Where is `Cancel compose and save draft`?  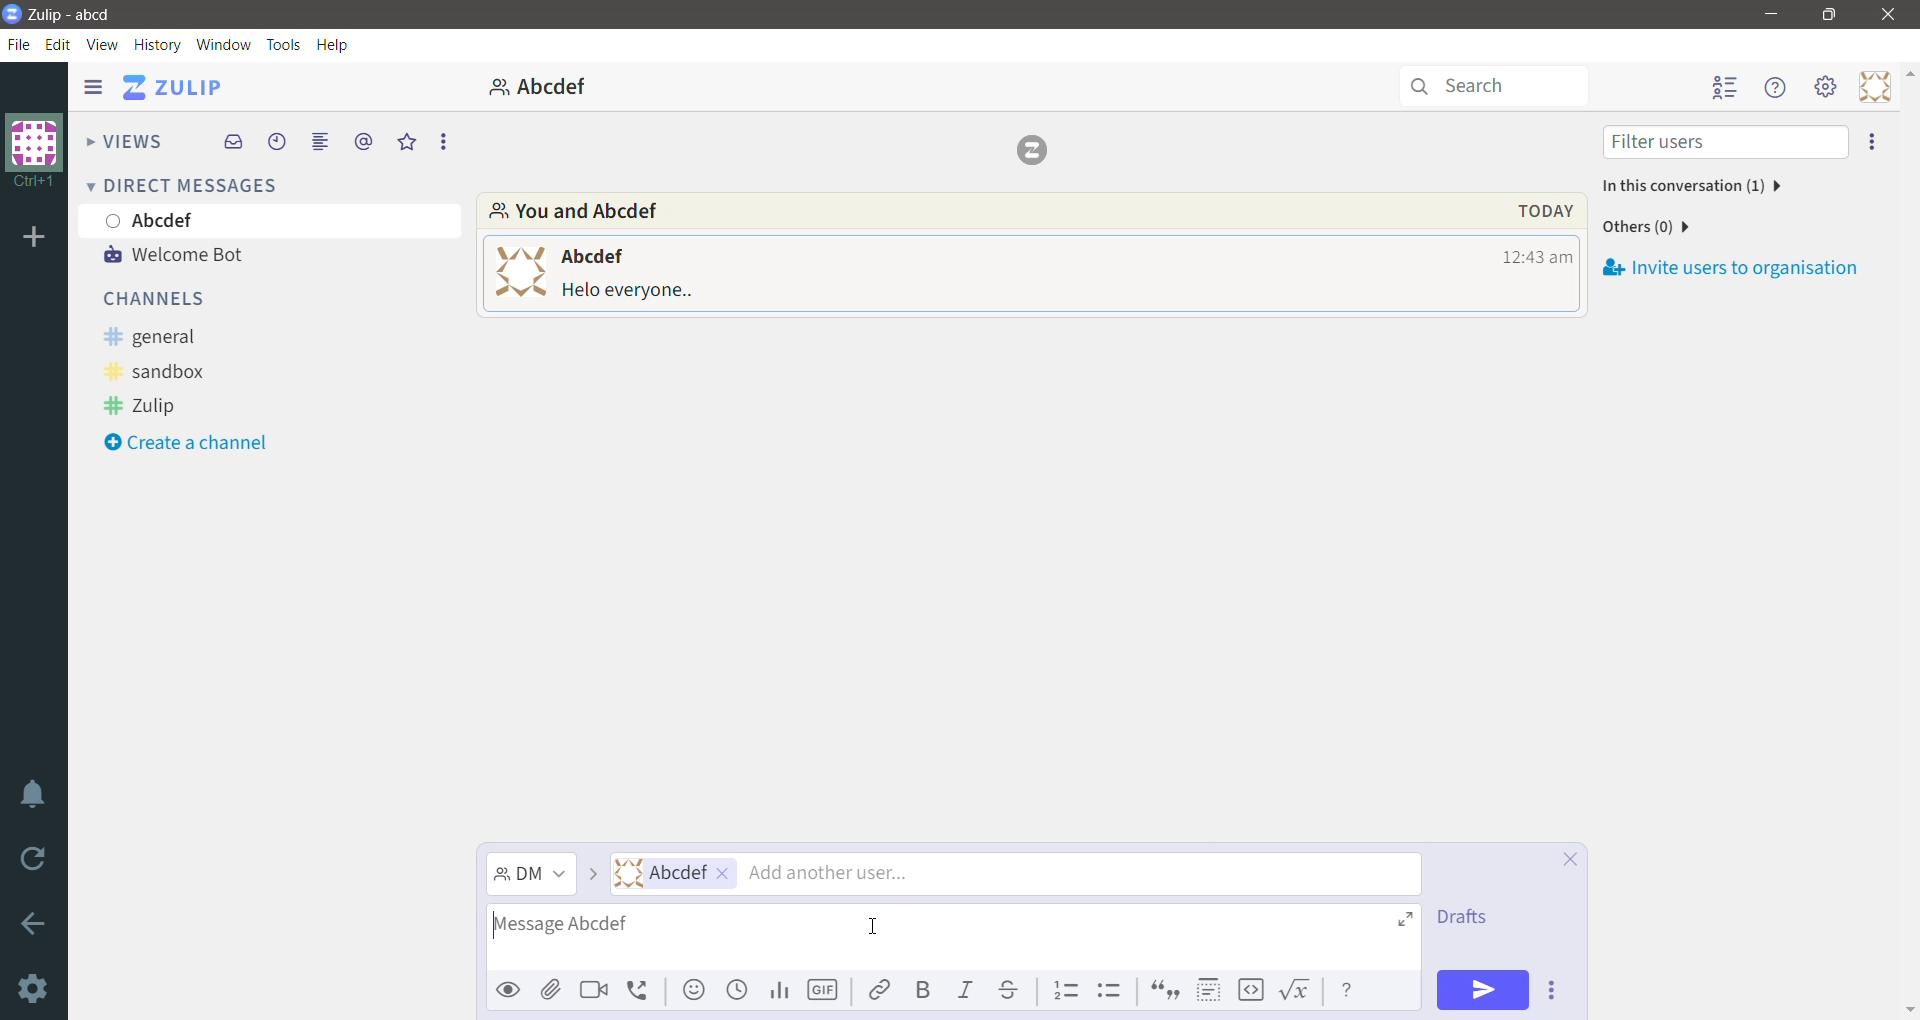
Cancel compose and save draft is located at coordinates (1565, 858).